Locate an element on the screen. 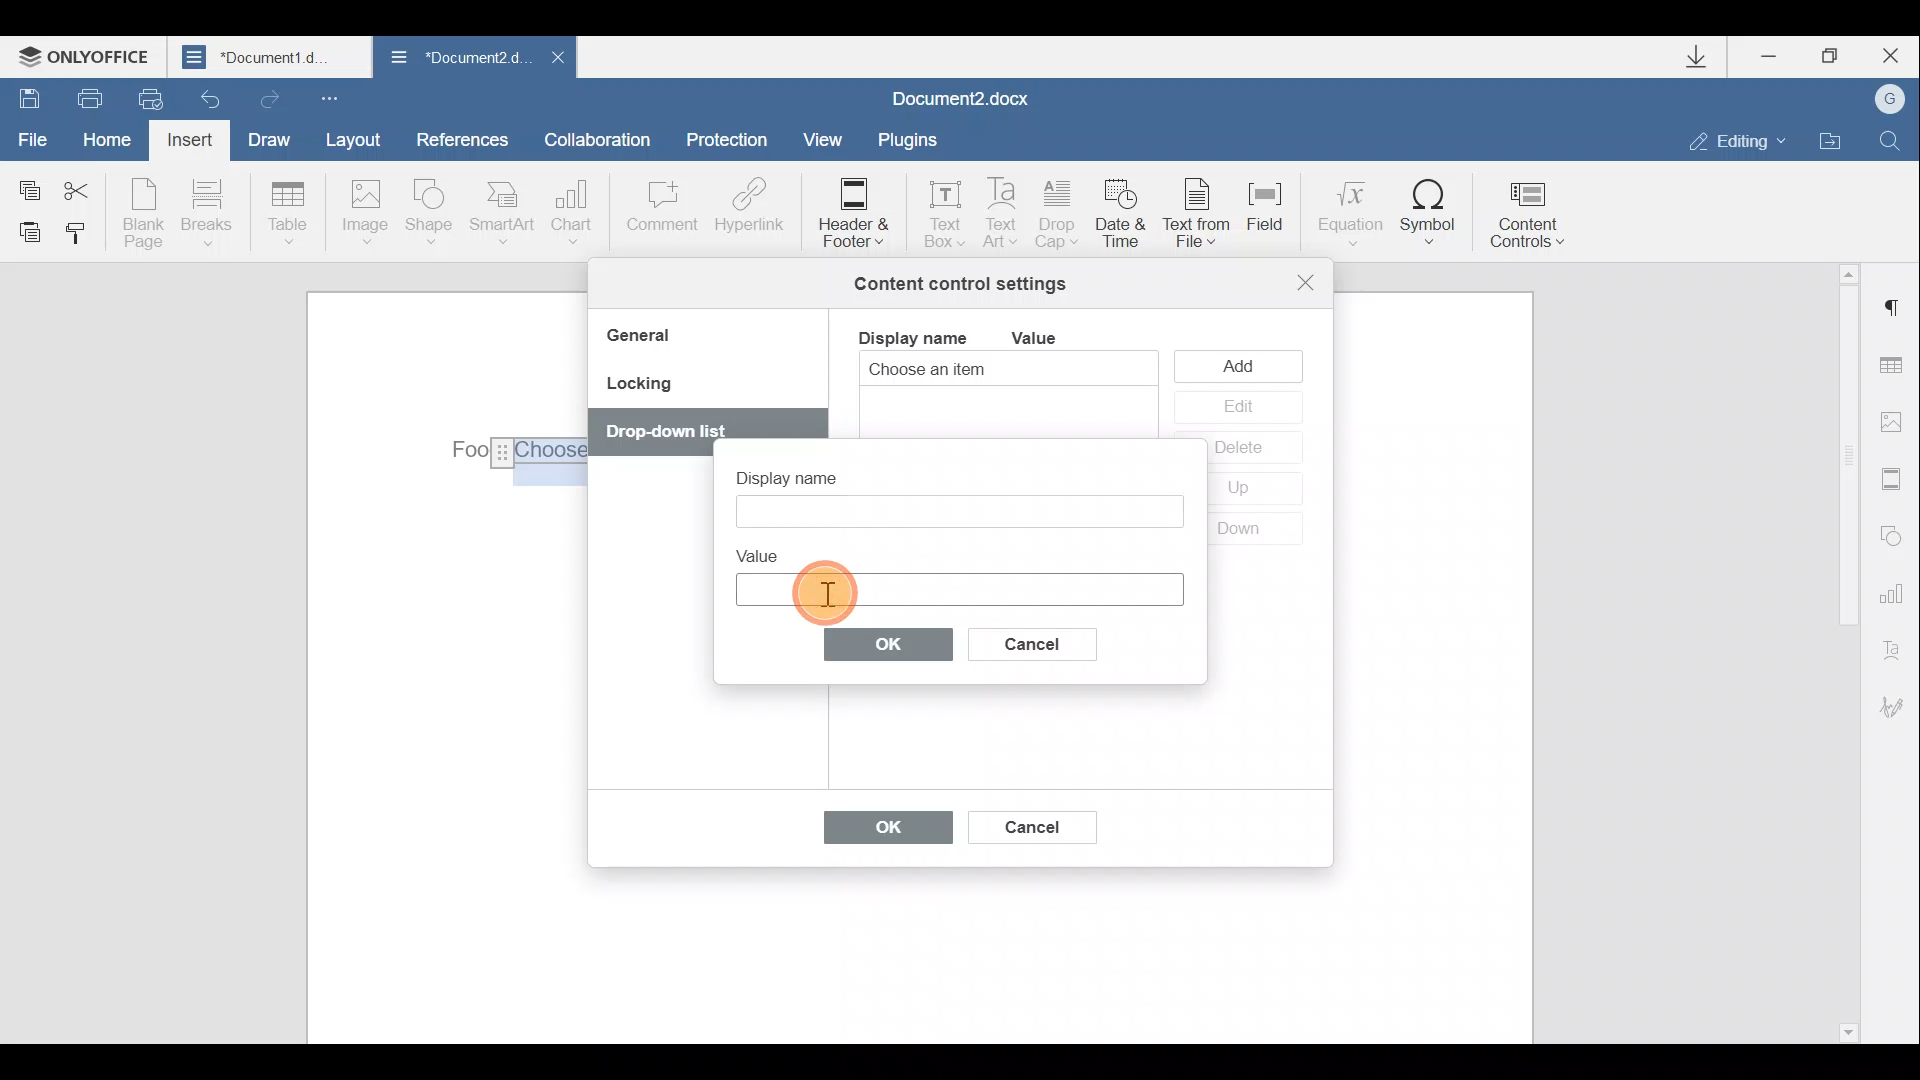  Text Art settings is located at coordinates (1898, 646).